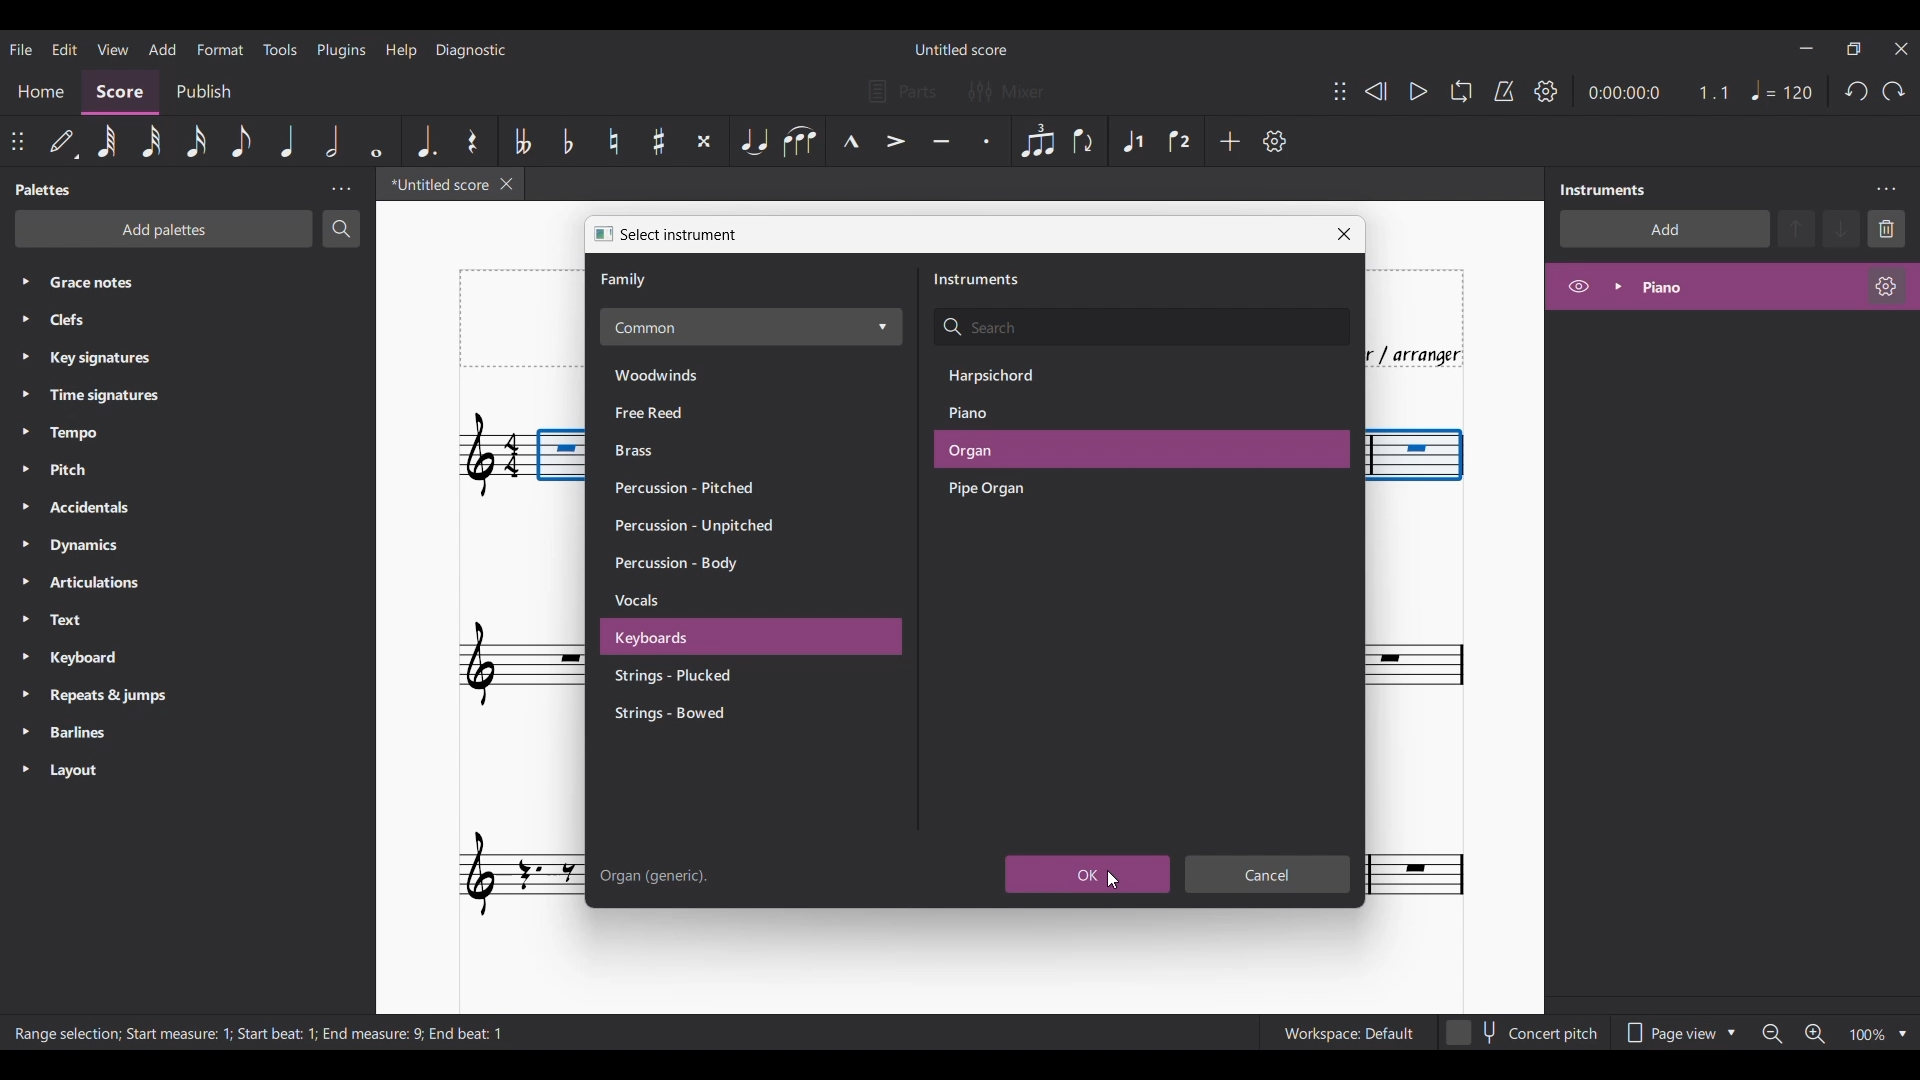 The height and width of the screenshot is (1080, 1920). I want to click on 8th note, so click(242, 141).